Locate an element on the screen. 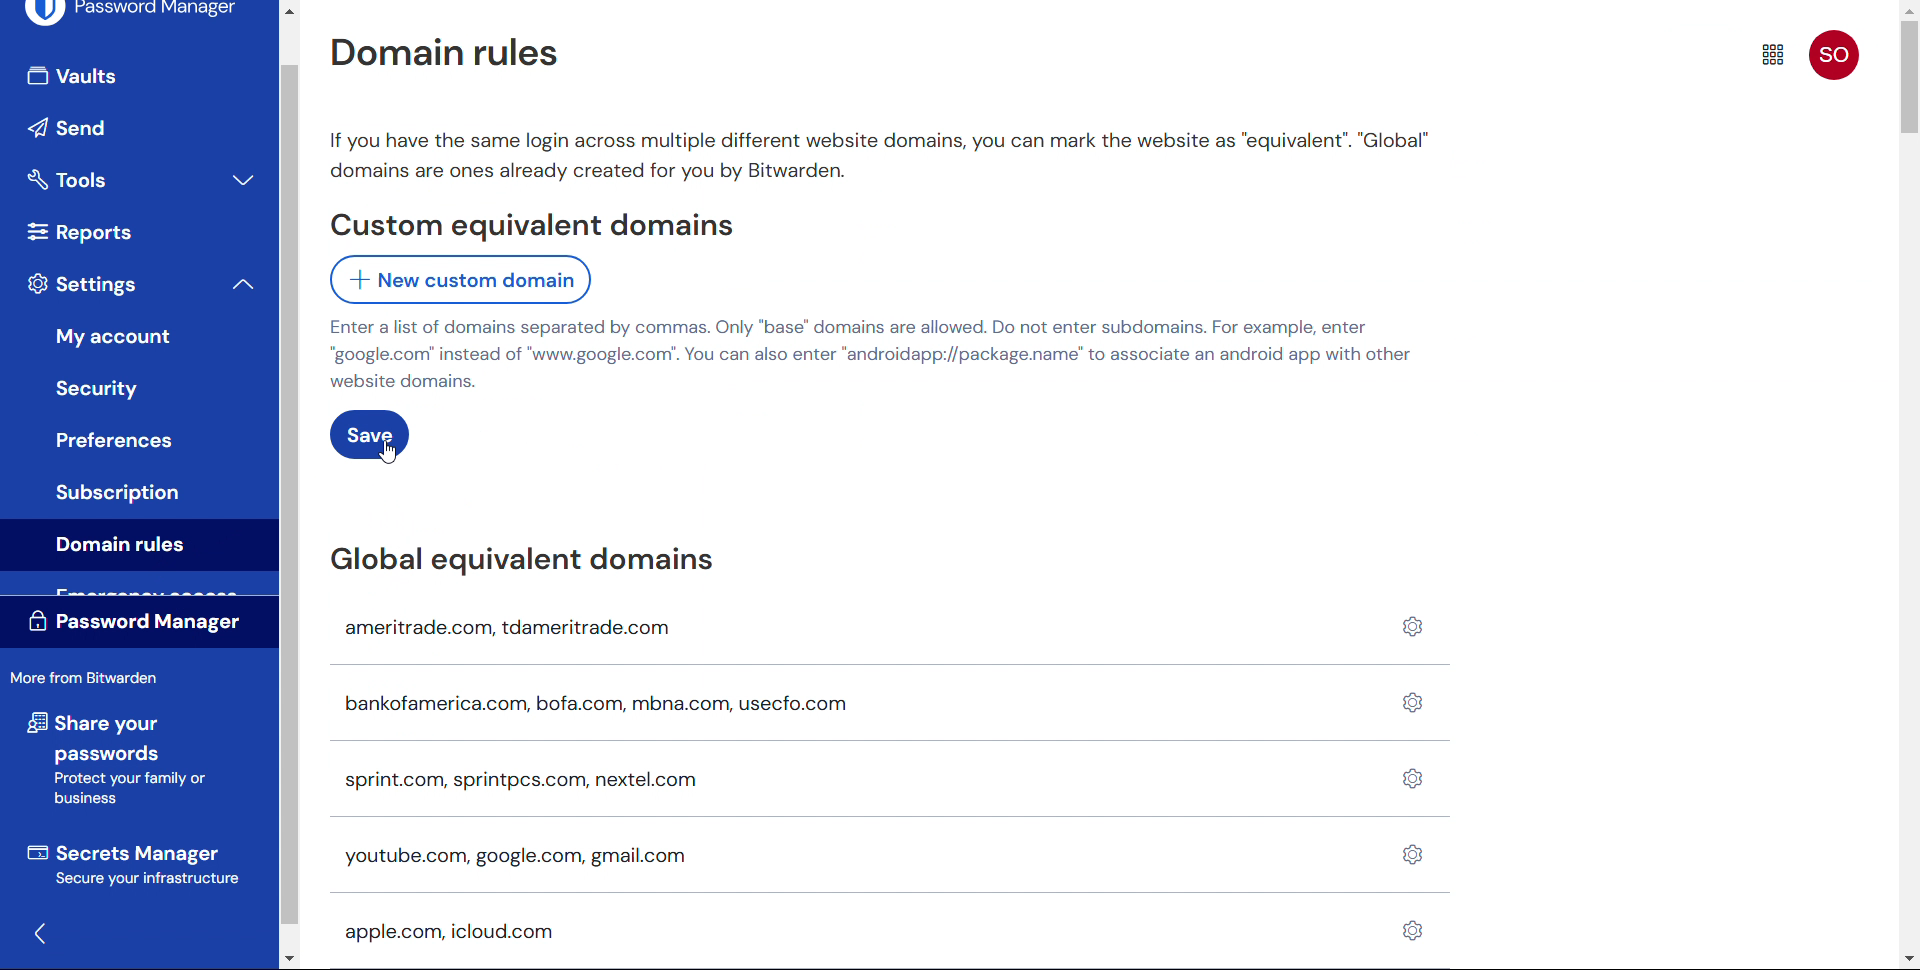  account  is located at coordinates (1835, 55).